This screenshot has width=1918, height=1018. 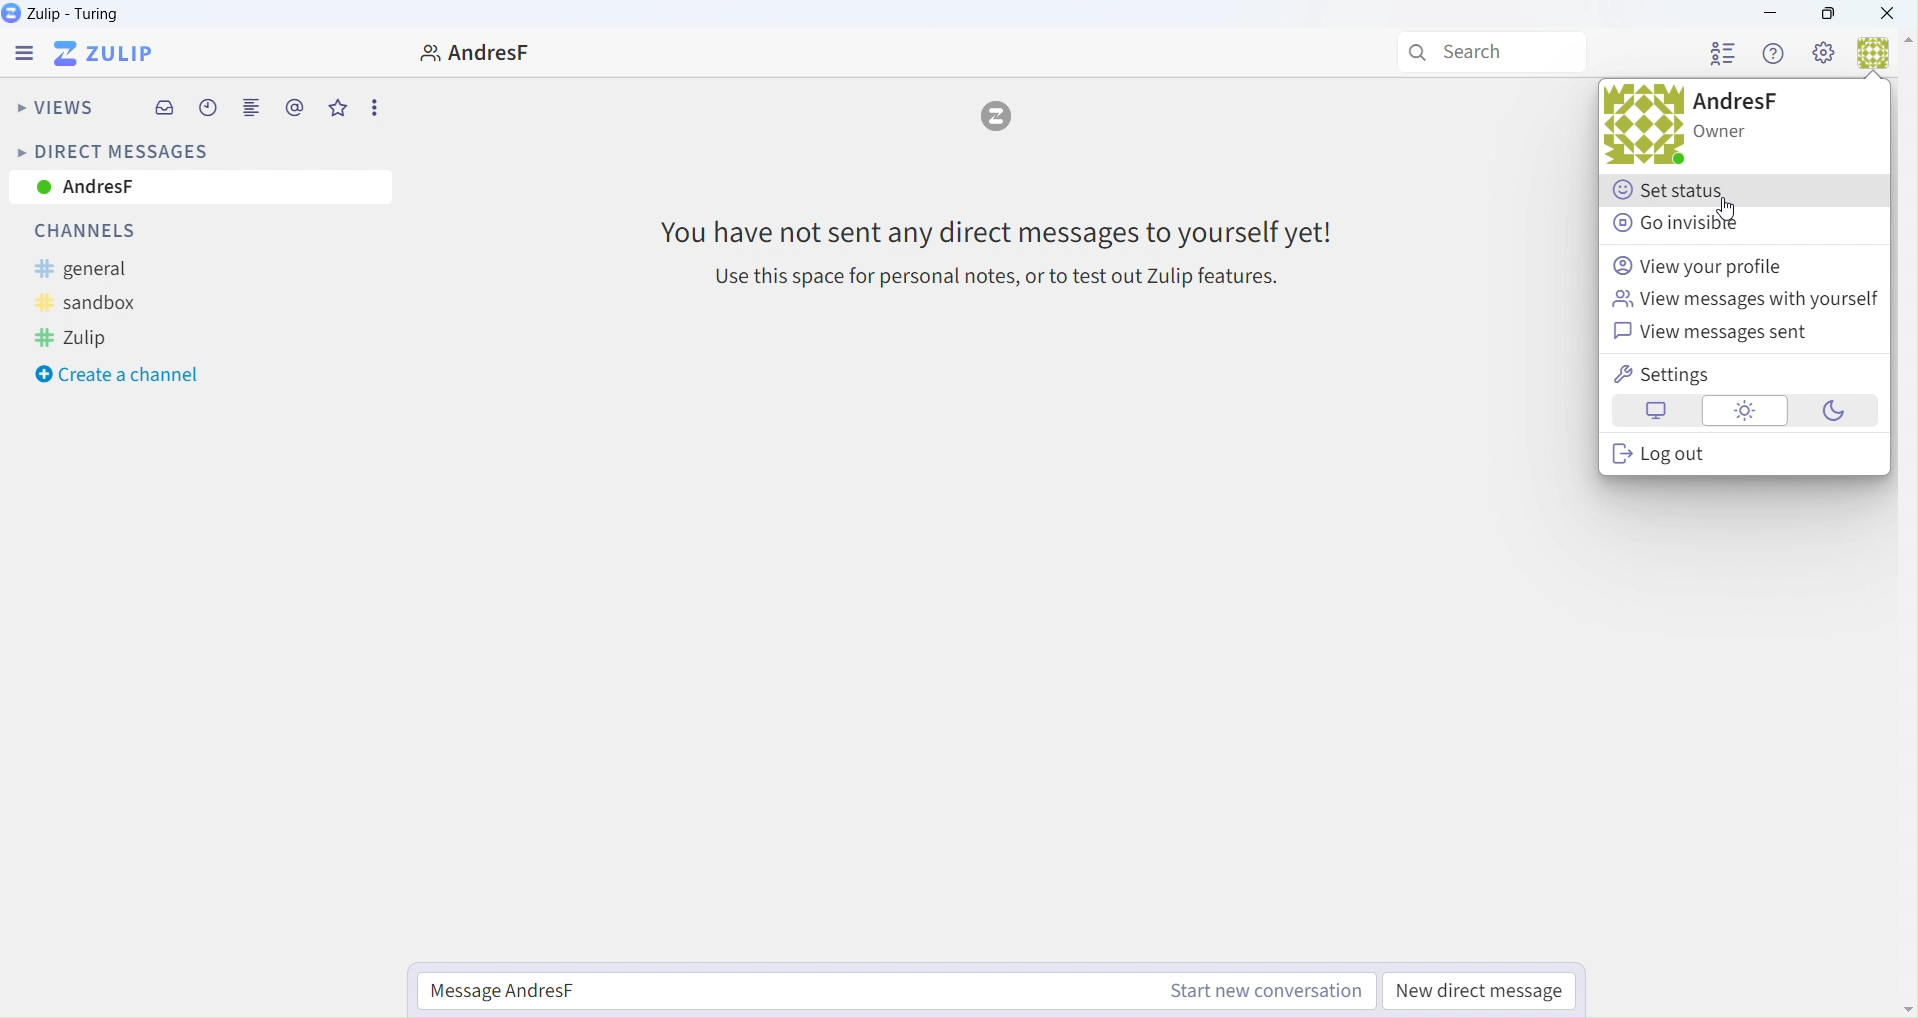 I want to click on Zulip, so click(x=110, y=55).